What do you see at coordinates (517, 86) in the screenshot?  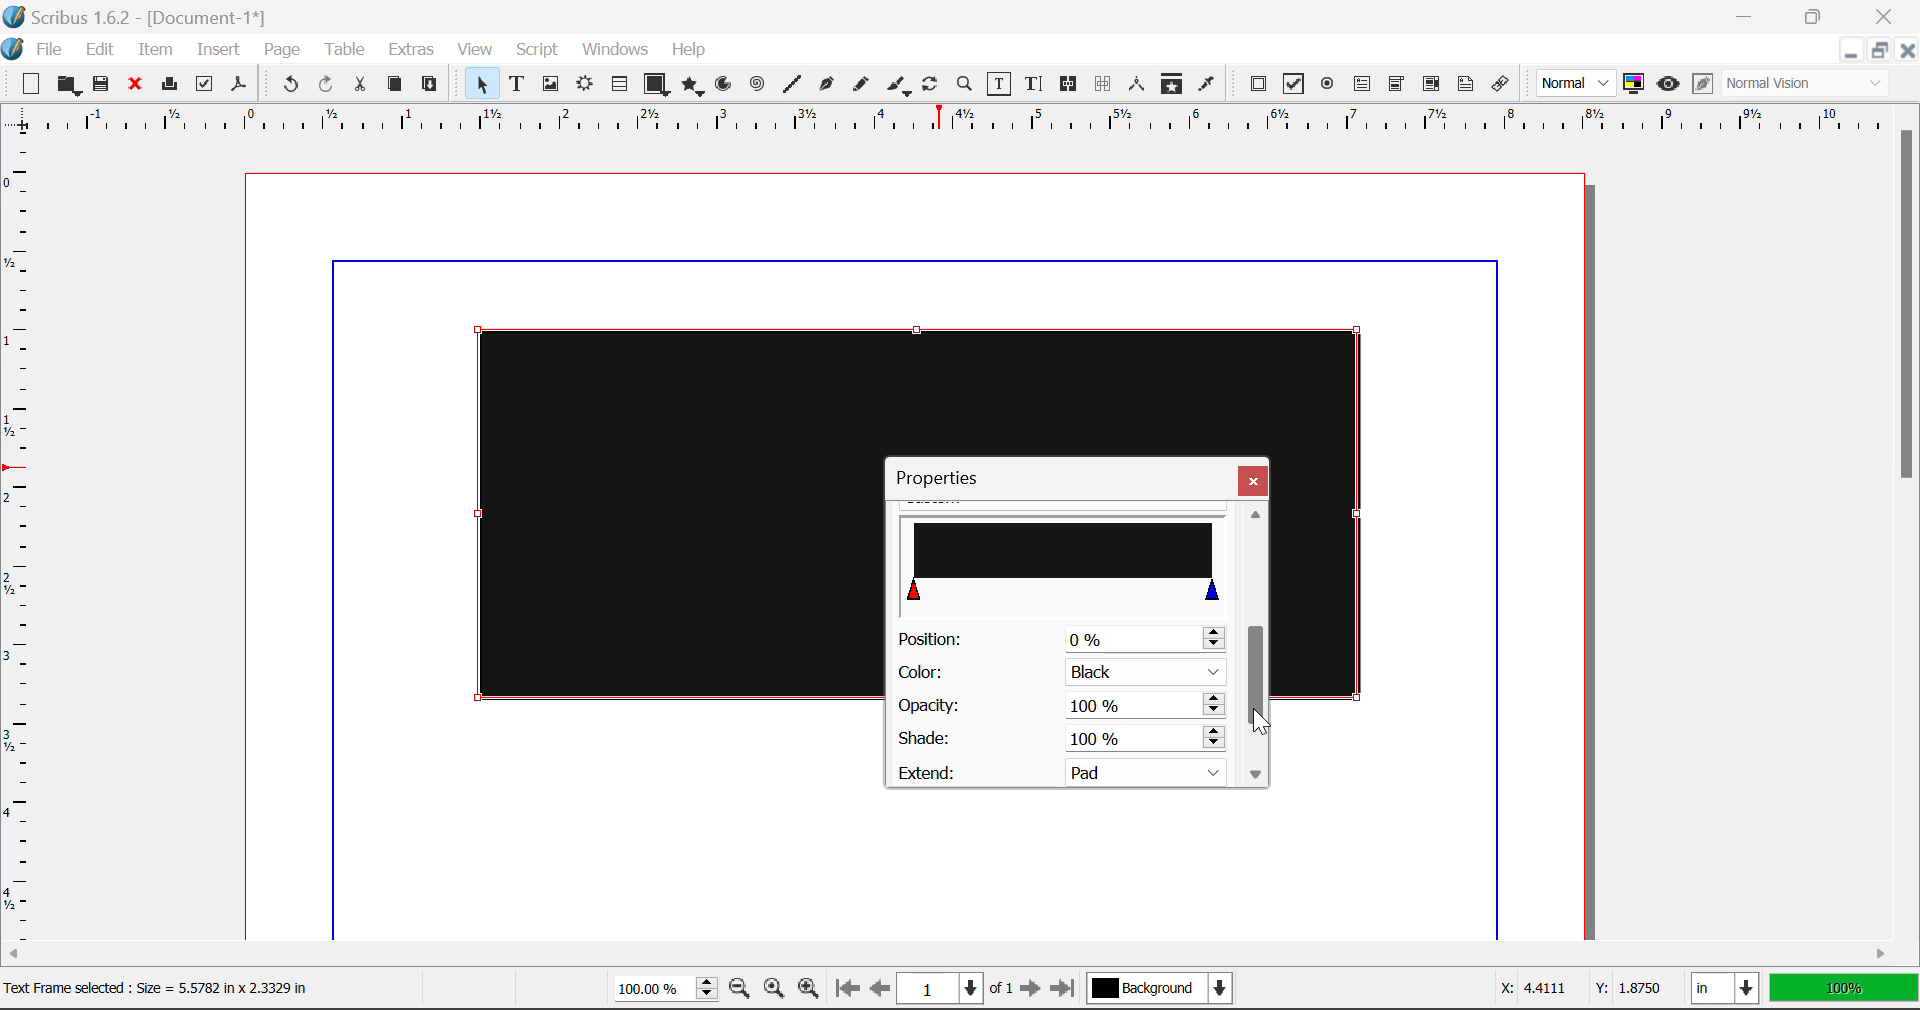 I see `Text Frames` at bounding box center [517, 86].